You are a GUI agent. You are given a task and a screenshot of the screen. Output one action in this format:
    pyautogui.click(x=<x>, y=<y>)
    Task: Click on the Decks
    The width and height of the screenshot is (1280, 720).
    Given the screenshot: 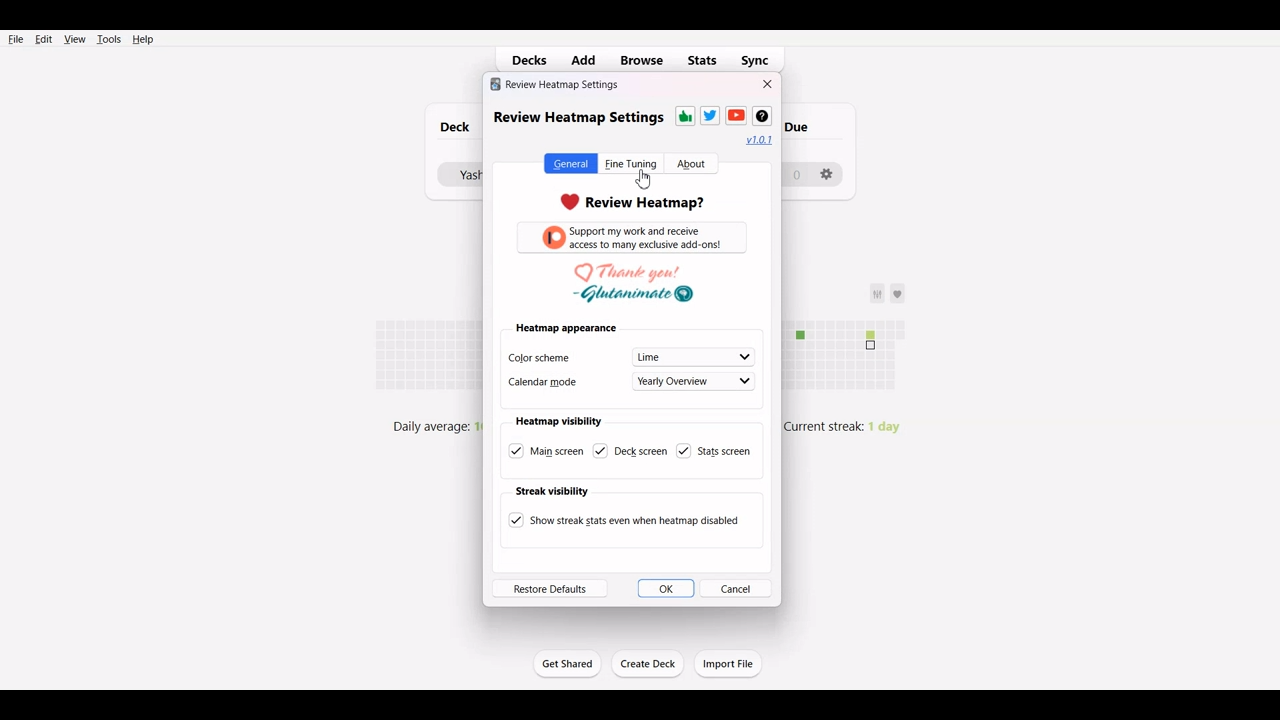 What is the action you would take?
    pyautogui.click(x=525, y=60)
    